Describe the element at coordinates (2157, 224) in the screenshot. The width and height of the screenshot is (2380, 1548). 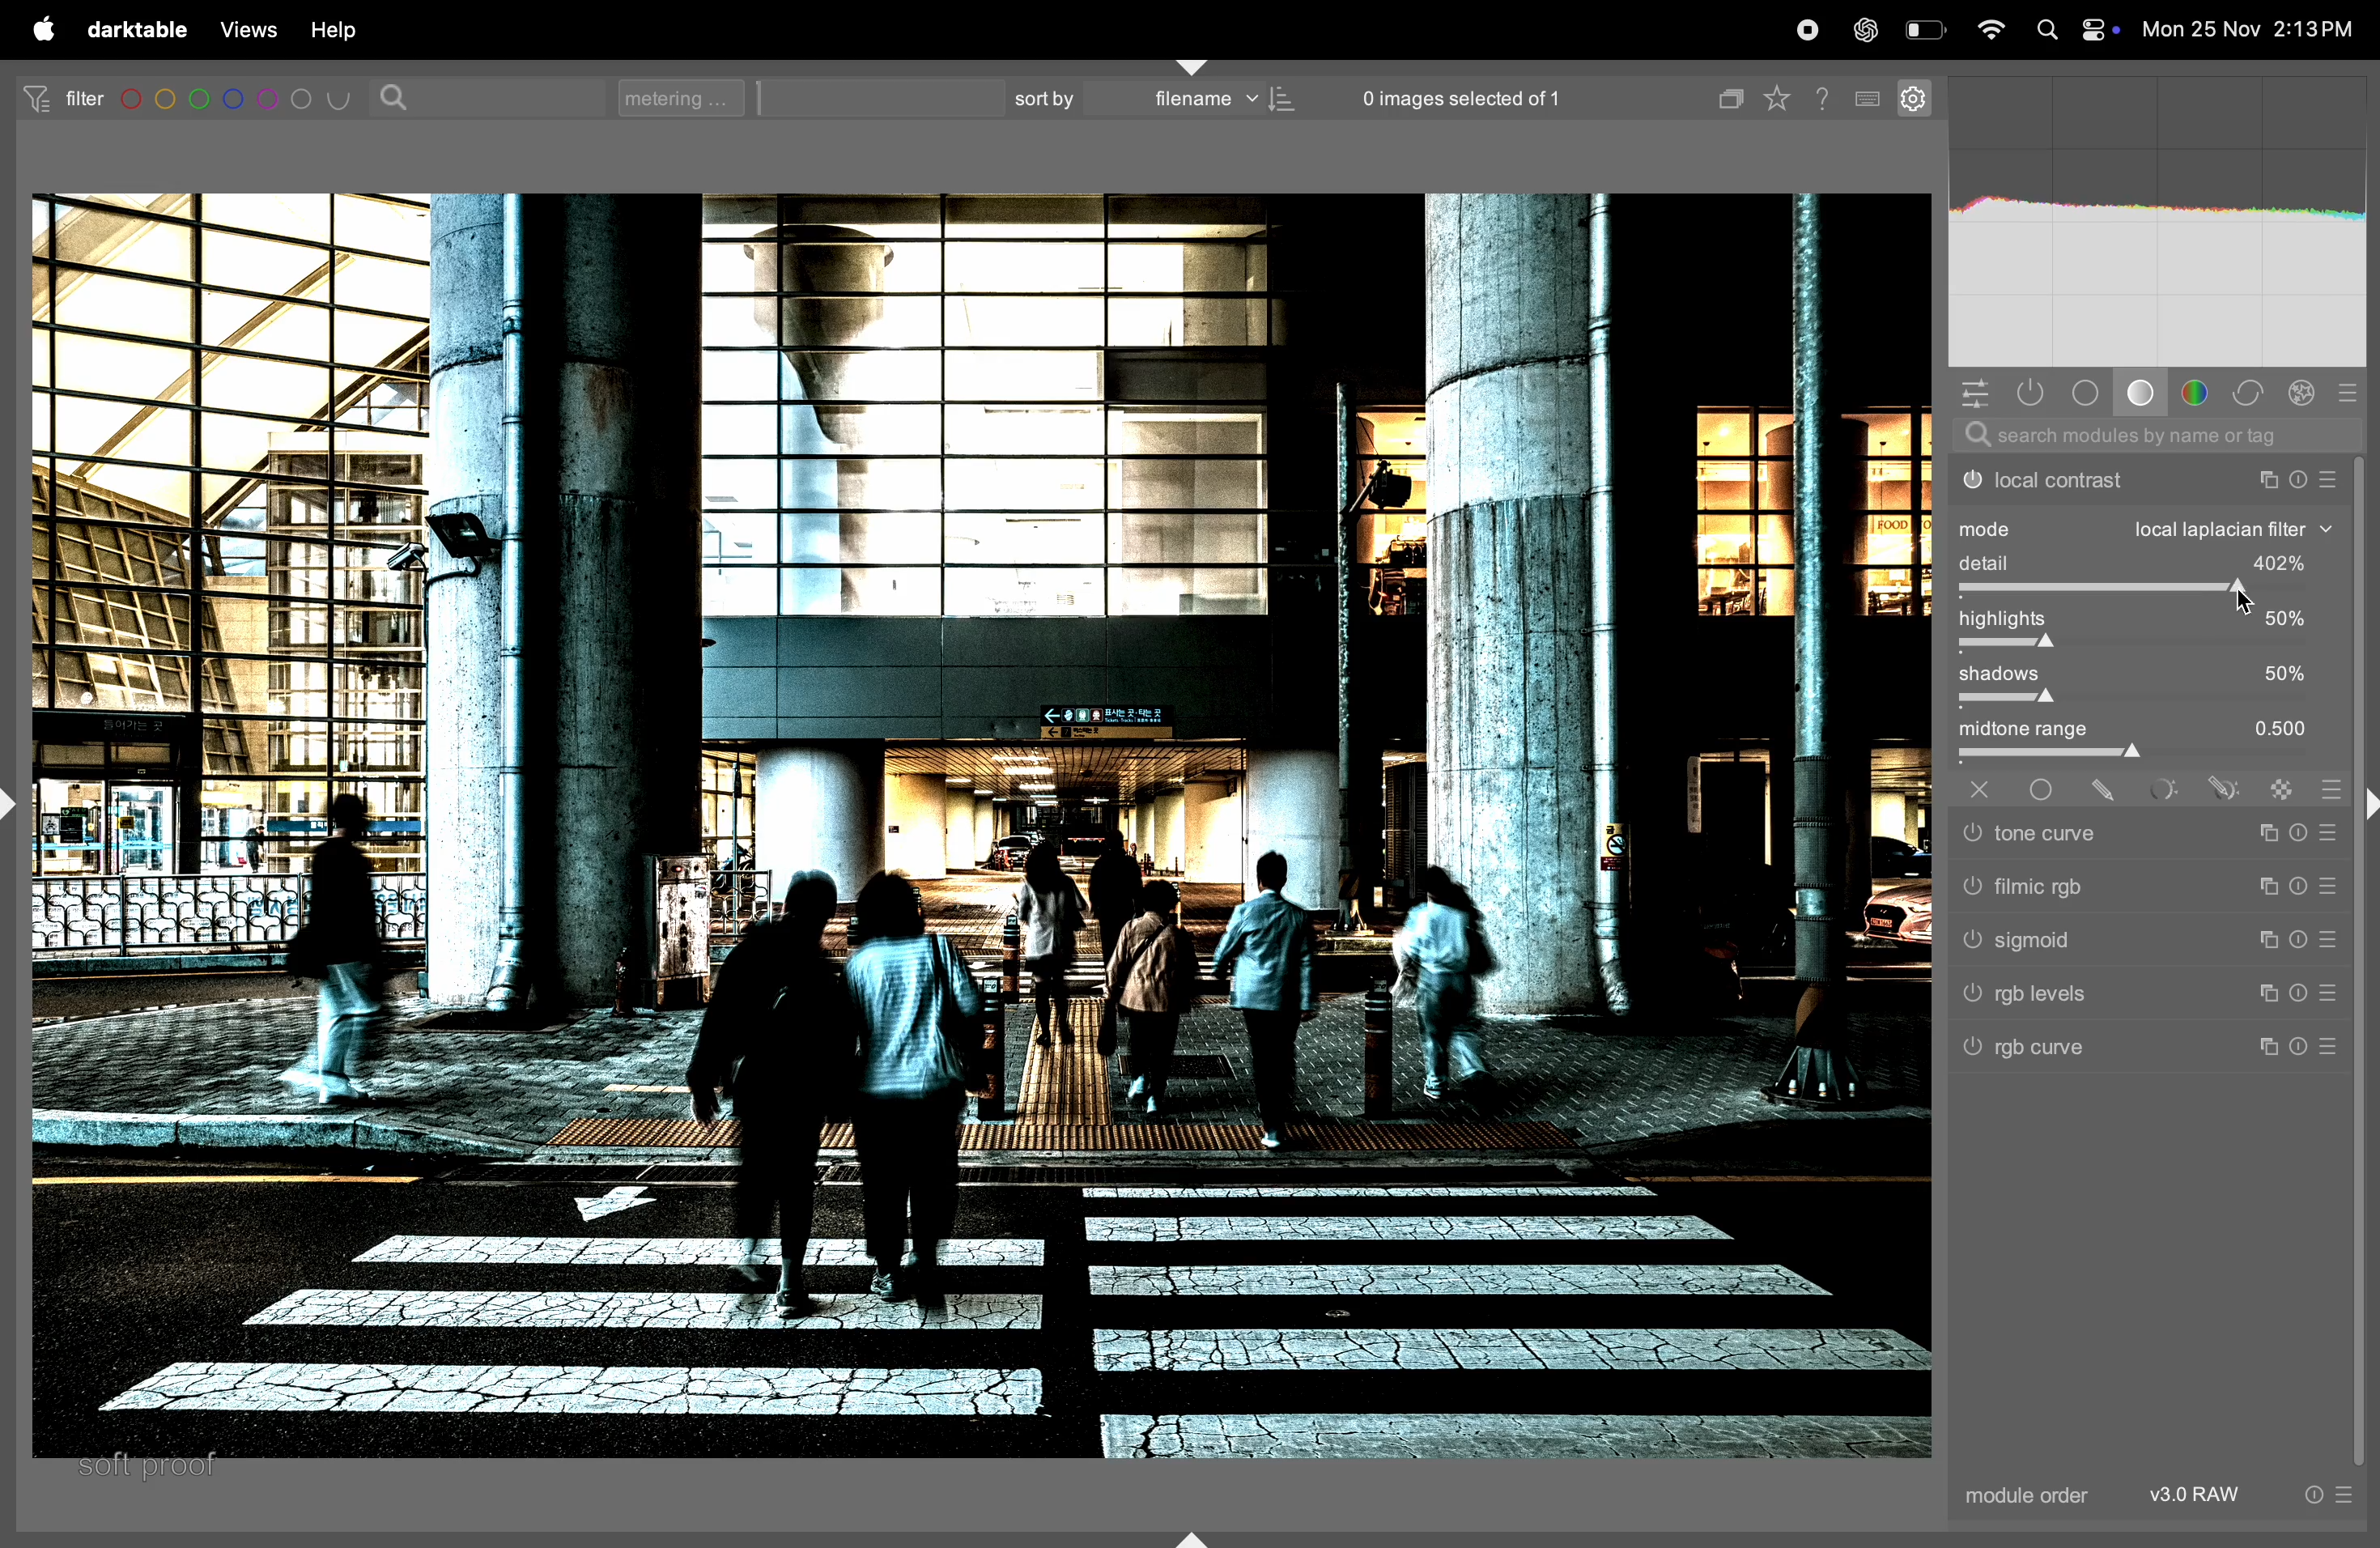
I see `histogram` at that location.